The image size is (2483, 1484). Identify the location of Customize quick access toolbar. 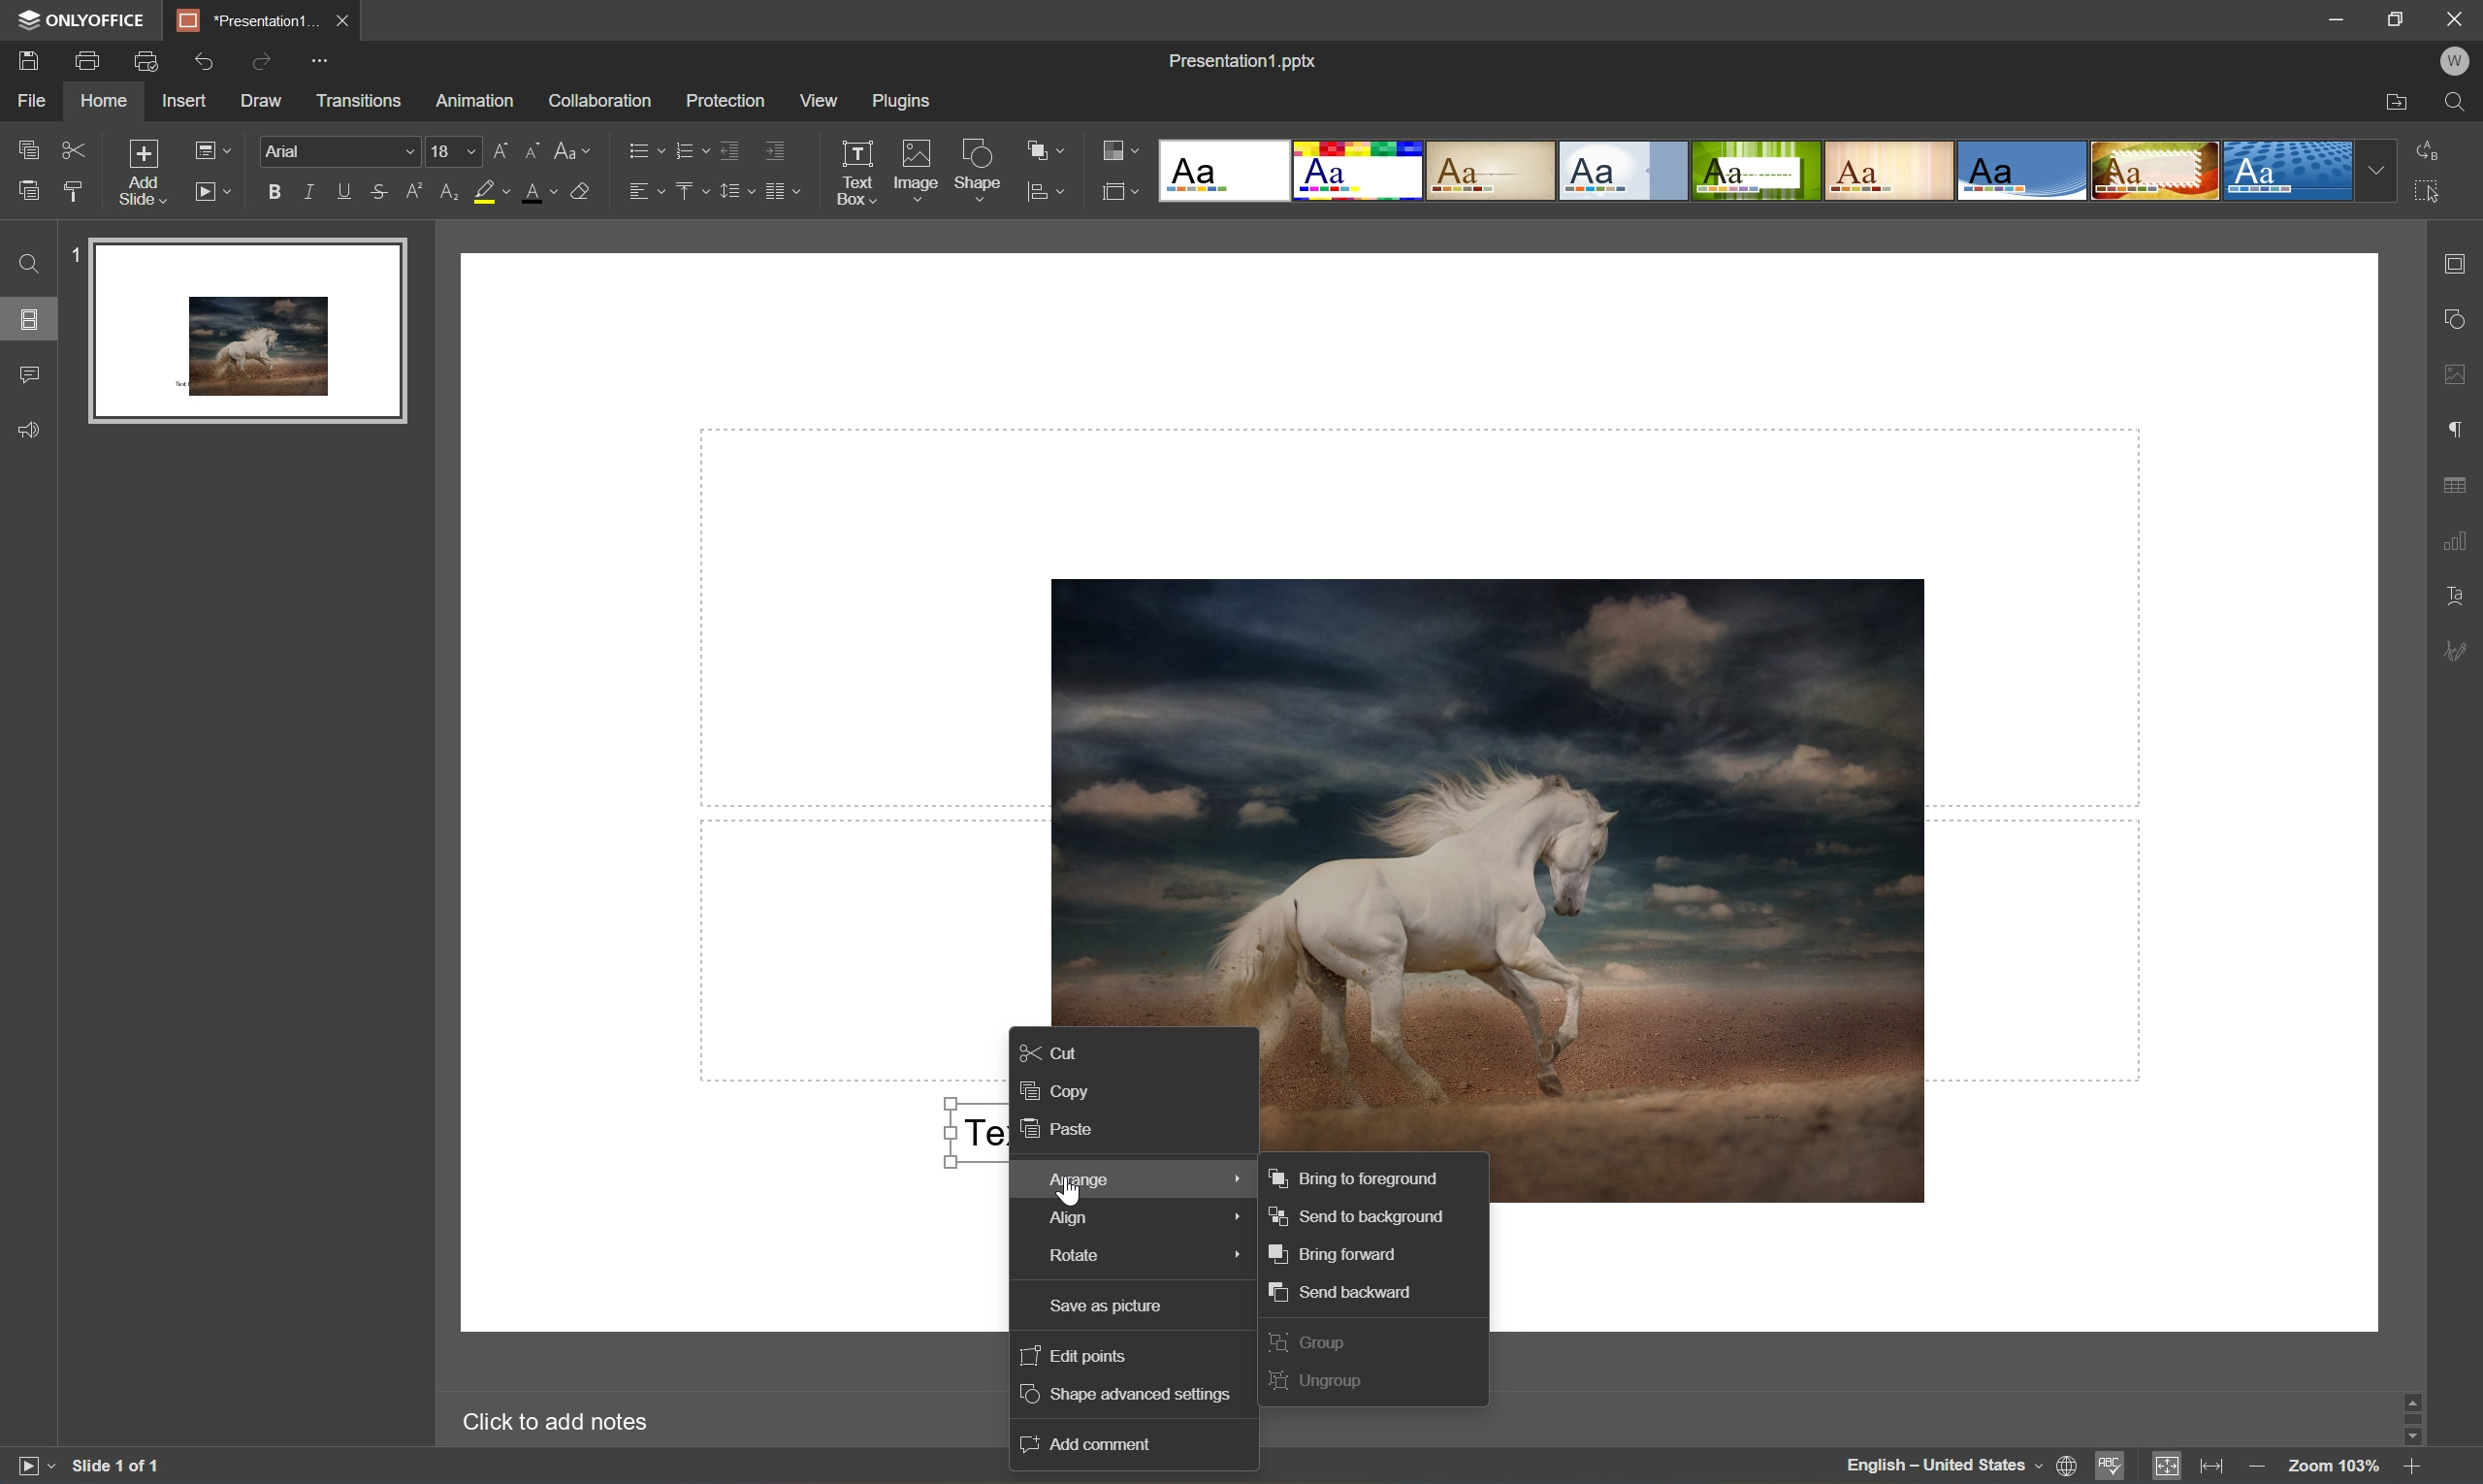
(321, 64).